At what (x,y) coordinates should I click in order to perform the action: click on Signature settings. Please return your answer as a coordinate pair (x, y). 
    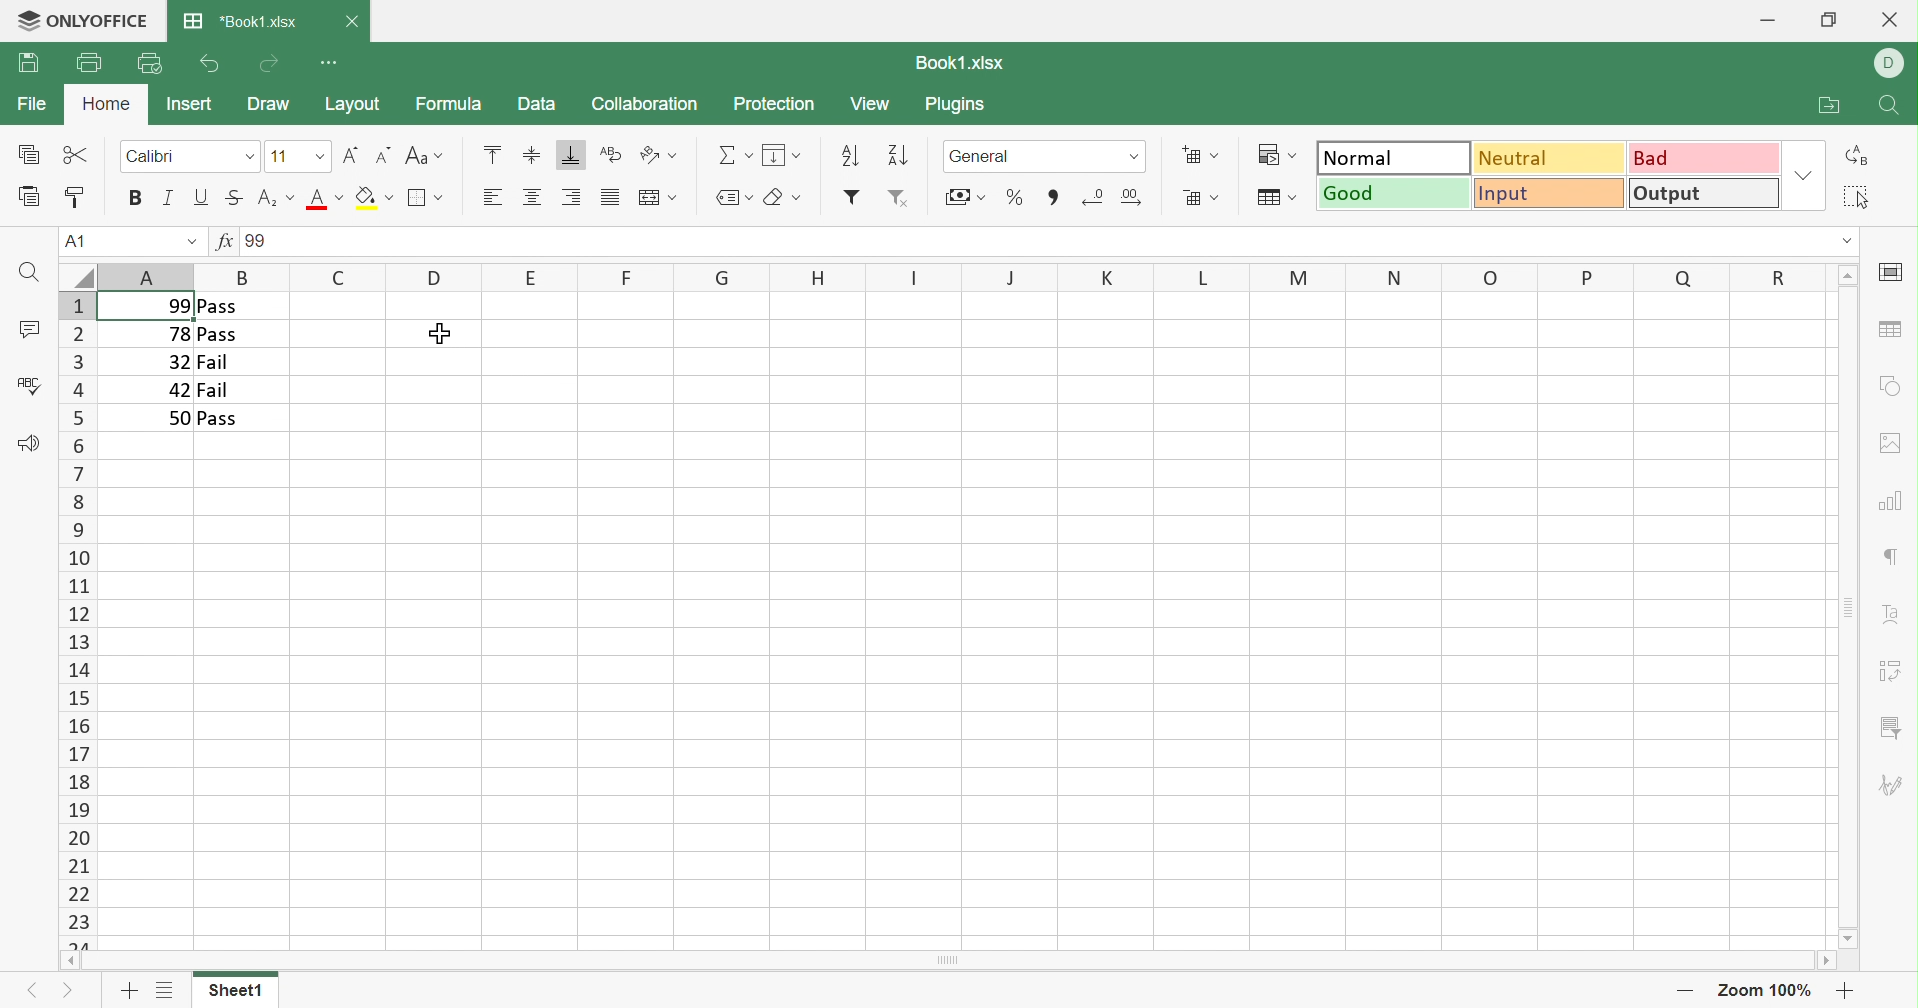
    Looking at the image, I should click on (1895, 784).